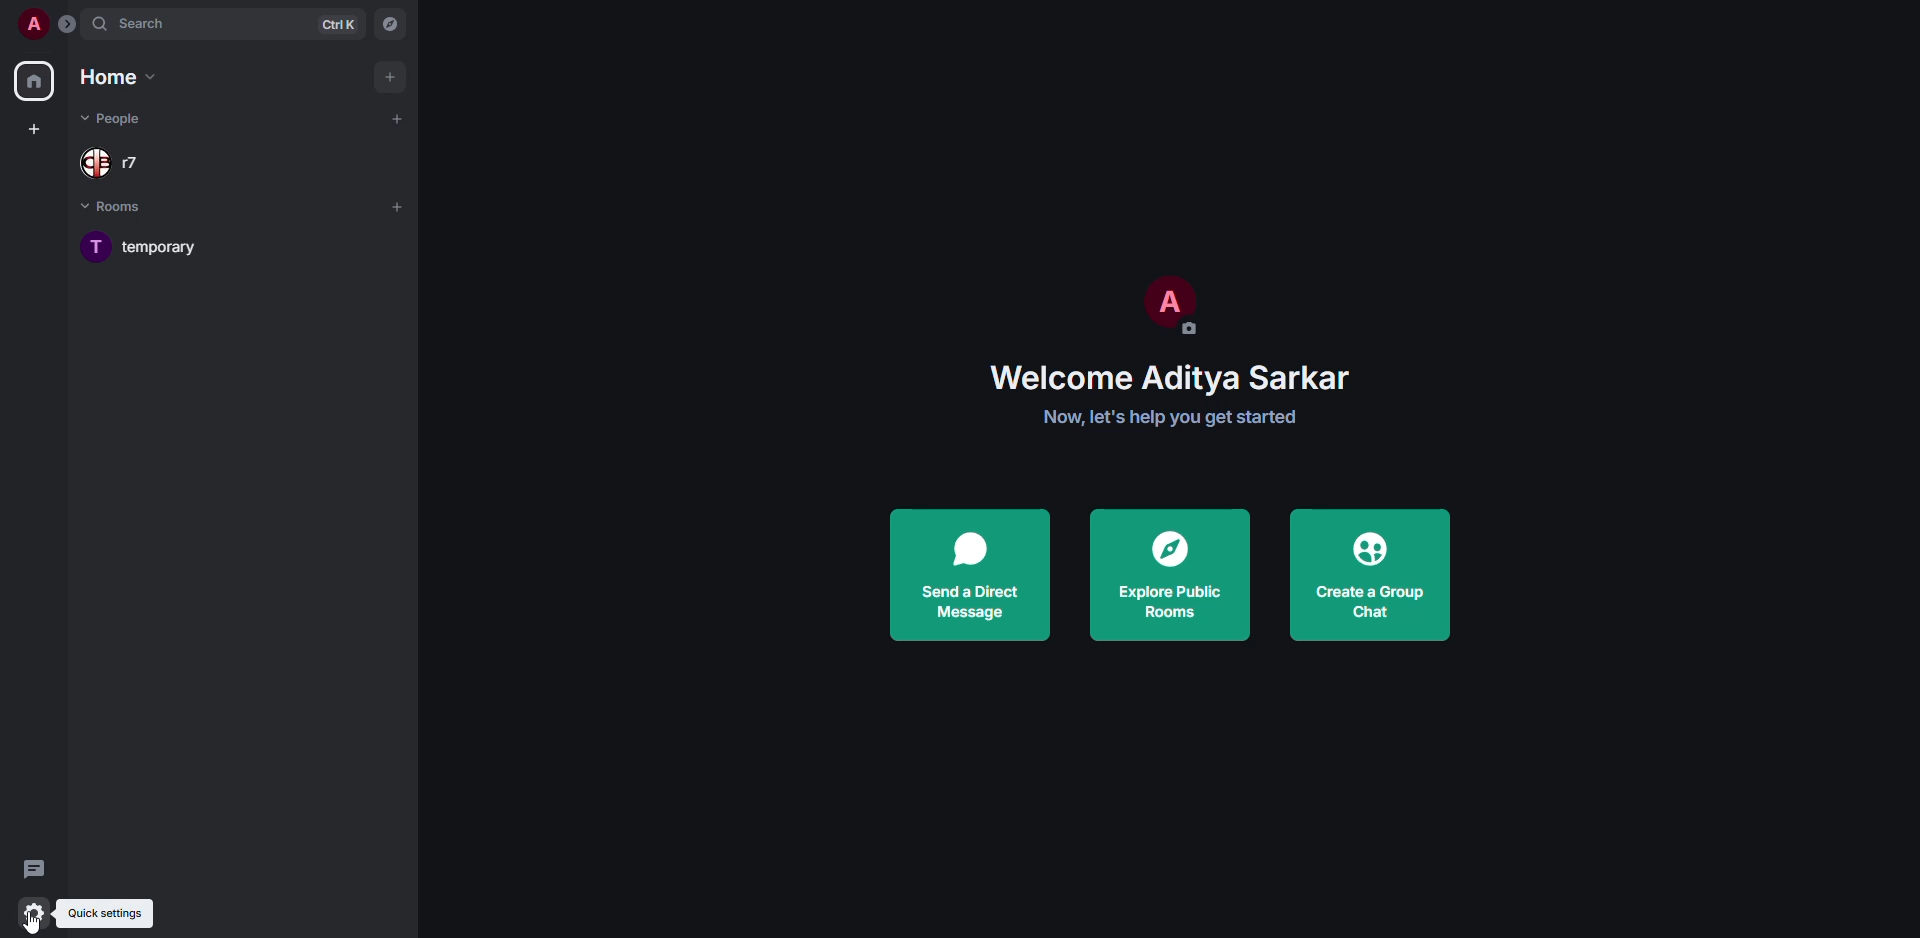 The image size is (1920, 938). What do you see at coordinates (67, 27) in the screenshot?
I see `expand` at bounding box center [67, 27].